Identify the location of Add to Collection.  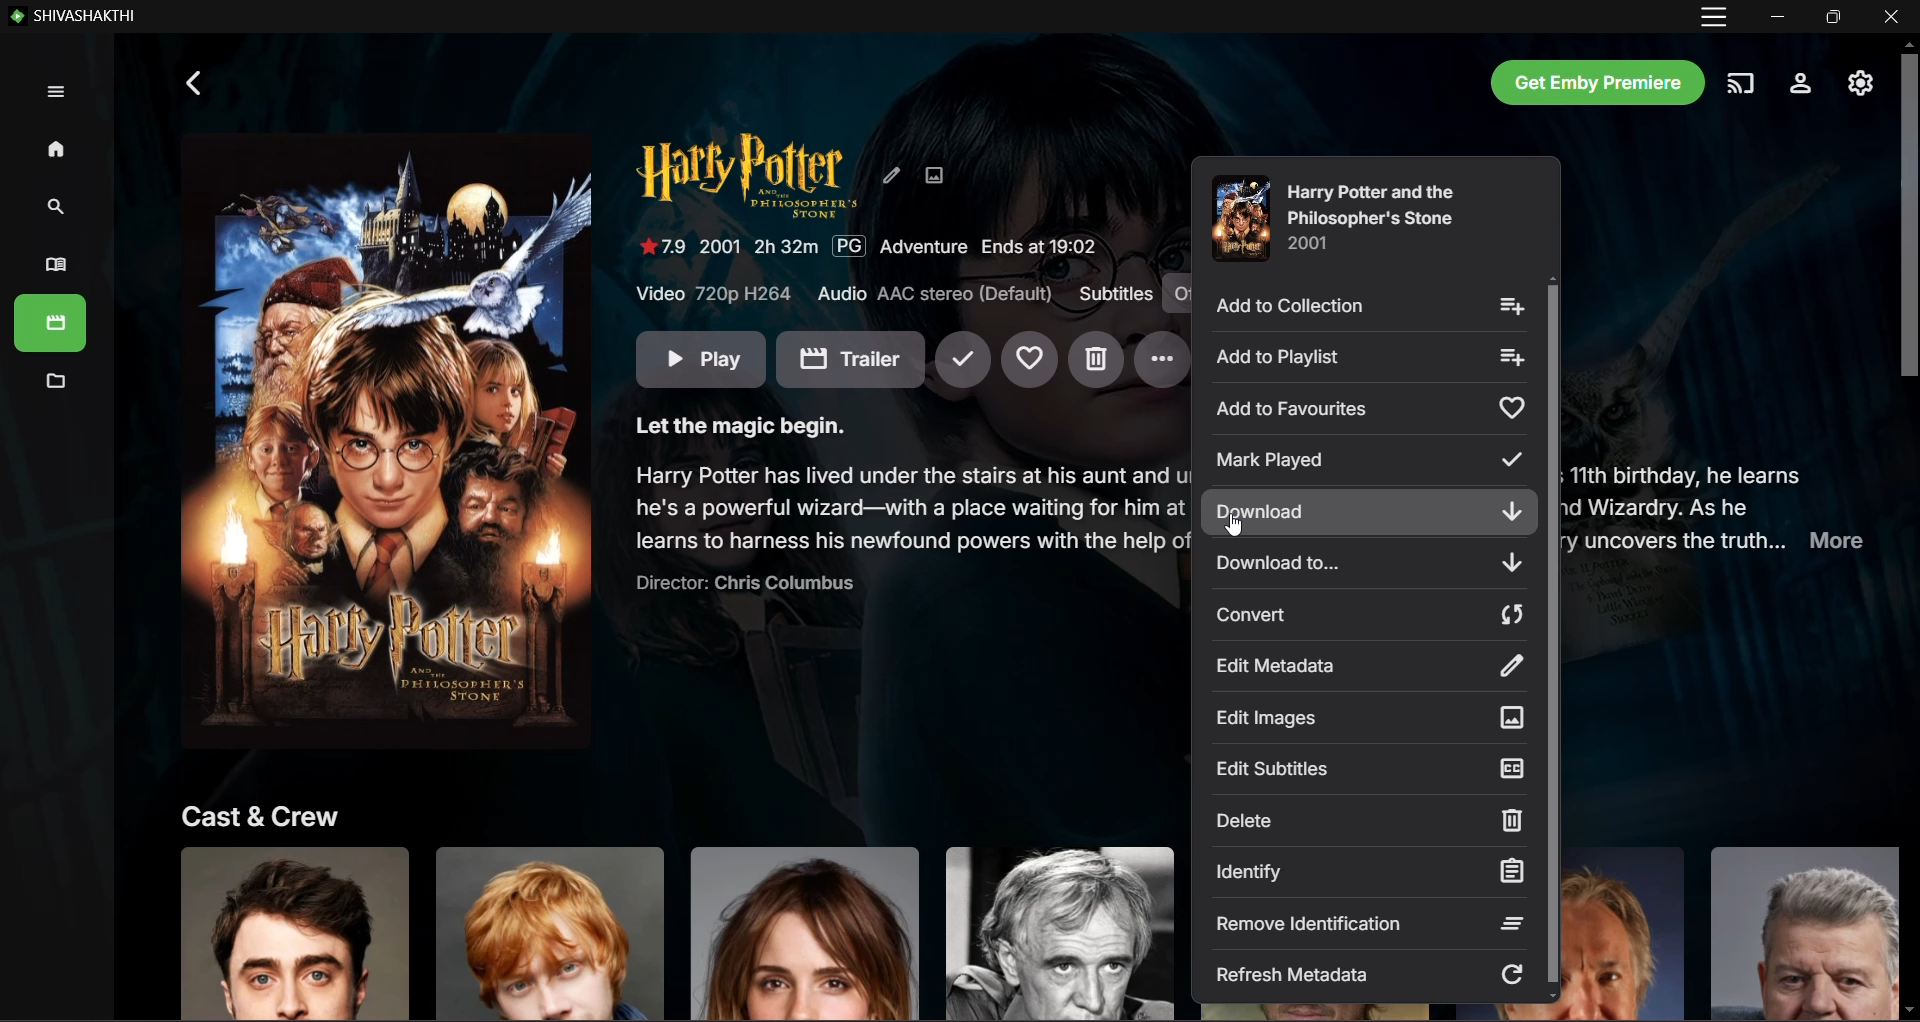
(1365, 304).